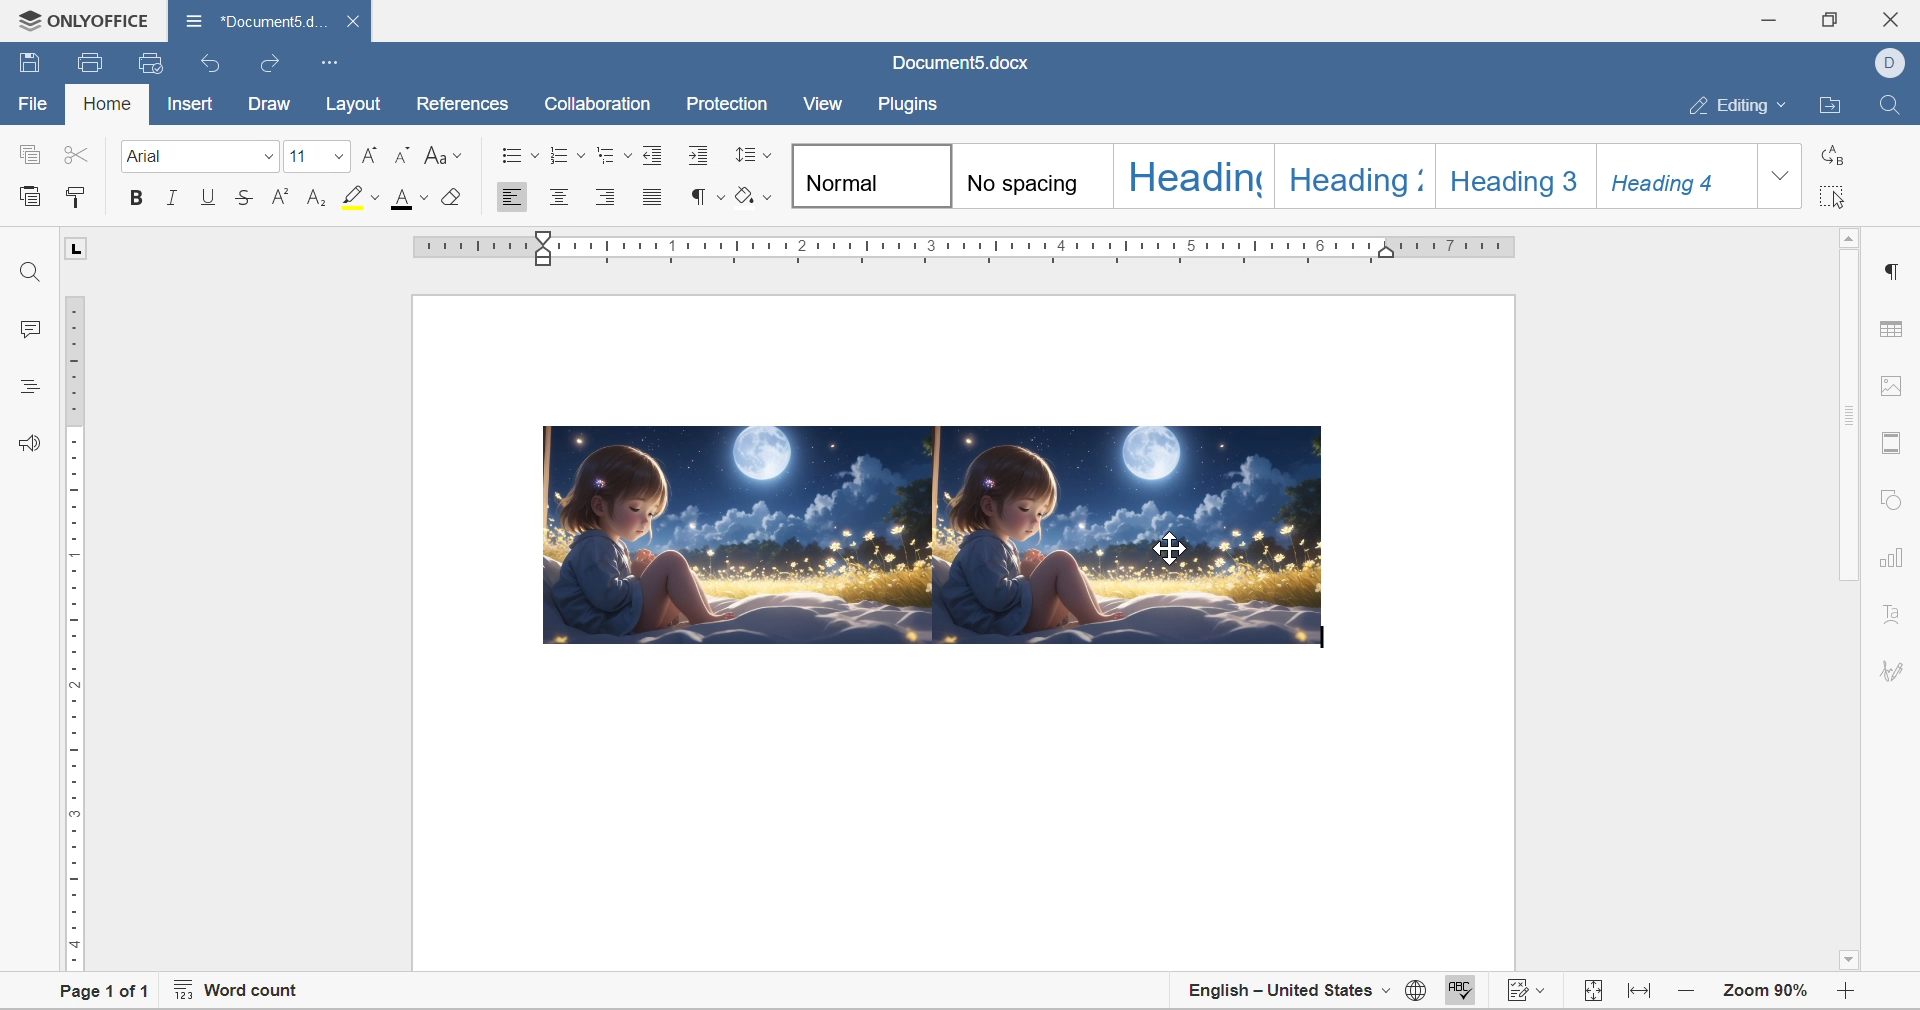 This screenshot has height=1010, width=1920. I want to click on undo, so click(212, 64).